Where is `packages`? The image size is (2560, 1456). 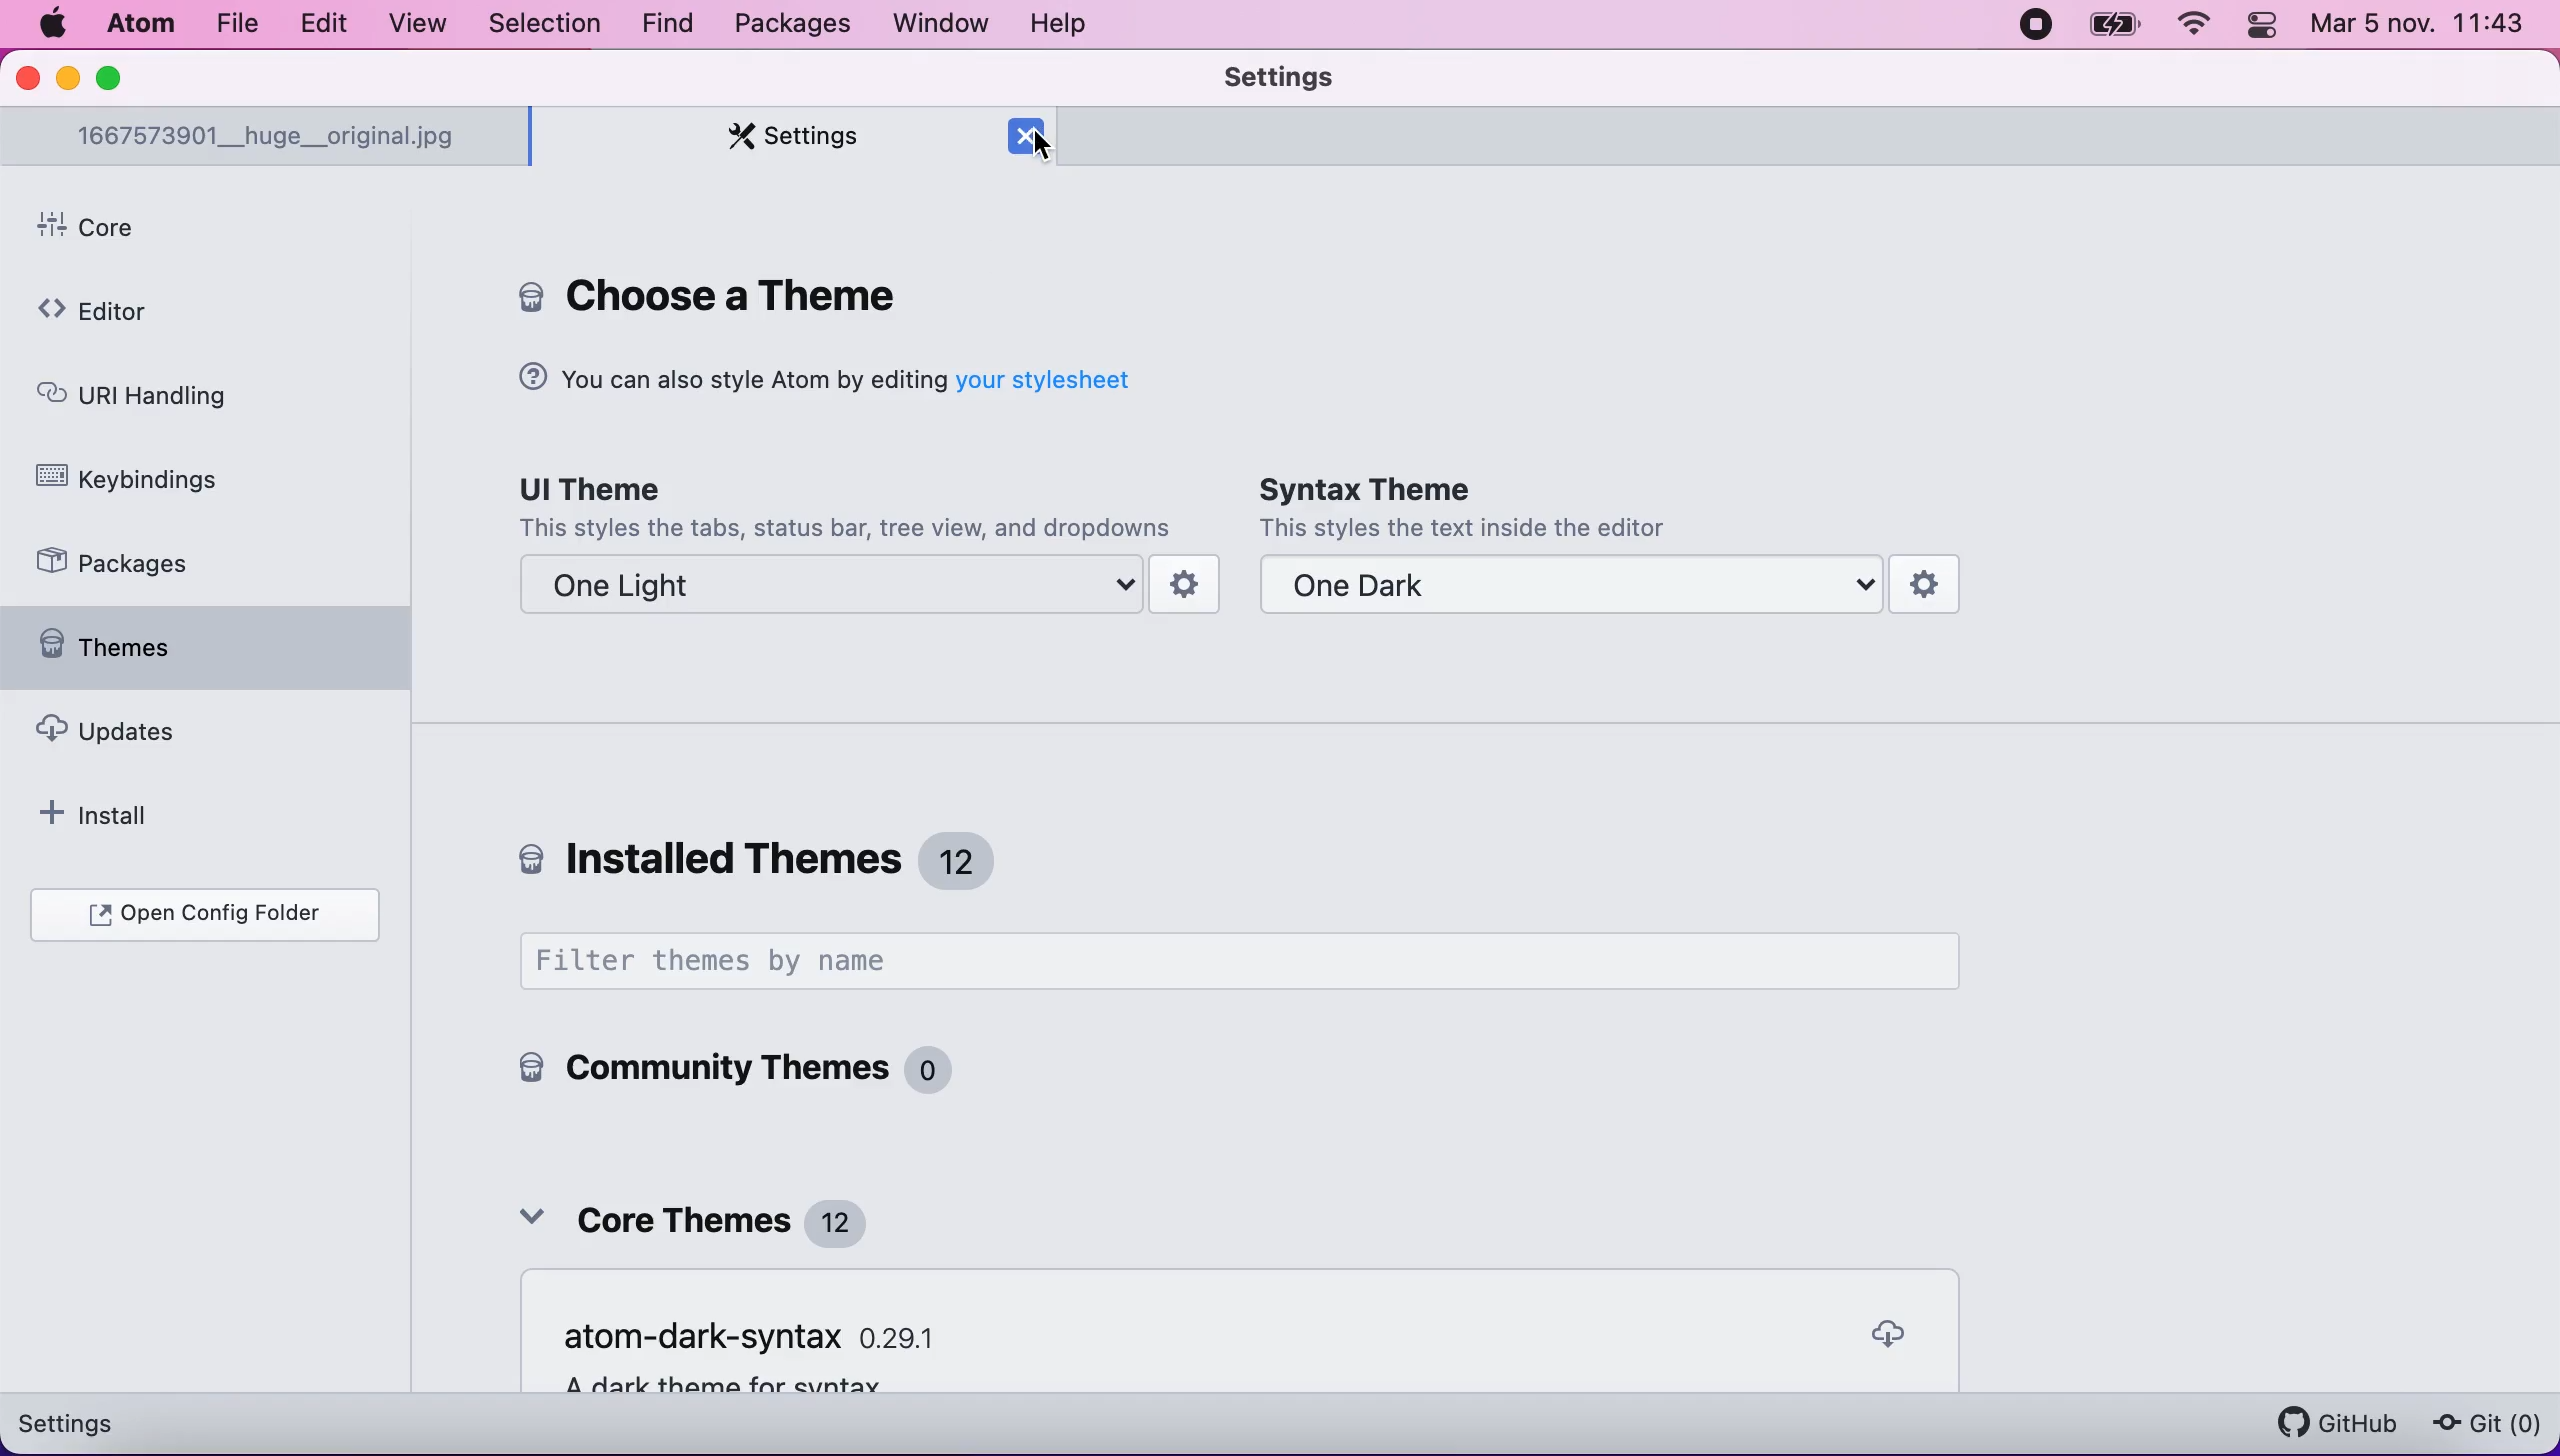 packages is located at coordinates (141, 566).